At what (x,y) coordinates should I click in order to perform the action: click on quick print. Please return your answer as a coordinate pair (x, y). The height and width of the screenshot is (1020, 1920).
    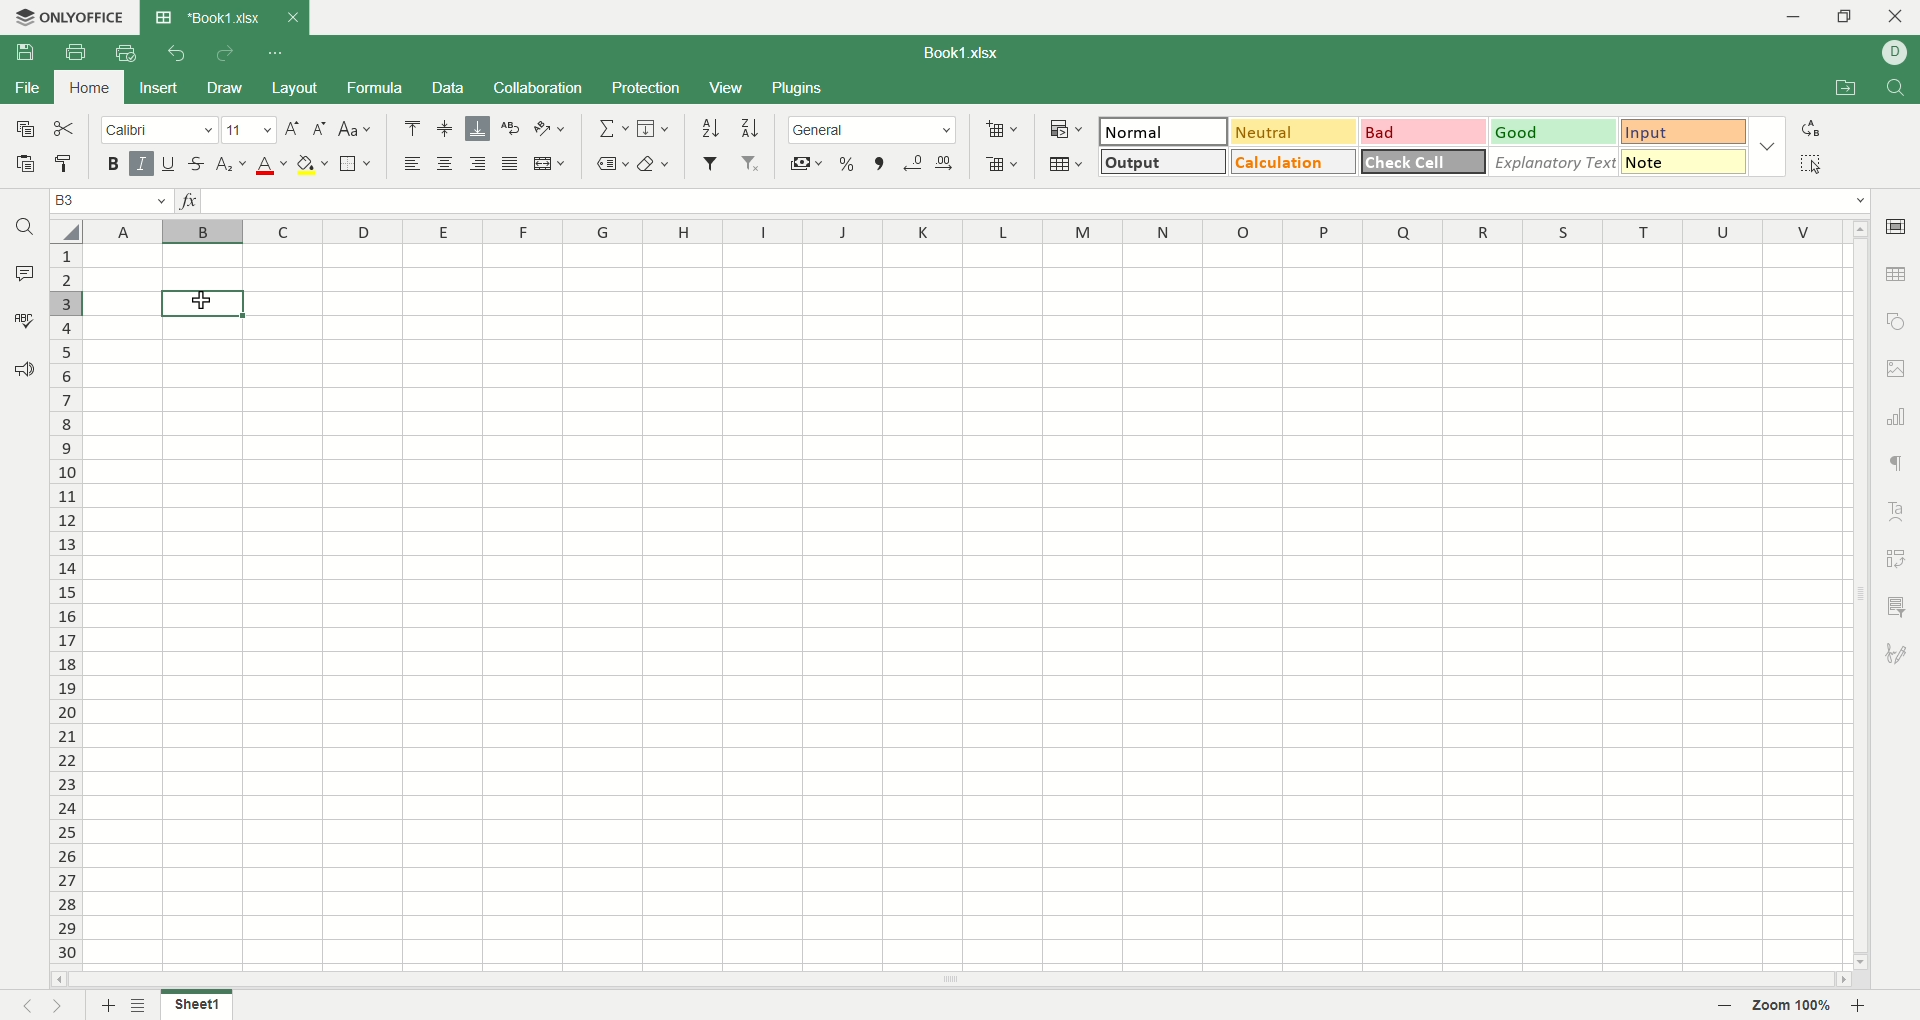
    Looking at the image, I should click on (124, 53).